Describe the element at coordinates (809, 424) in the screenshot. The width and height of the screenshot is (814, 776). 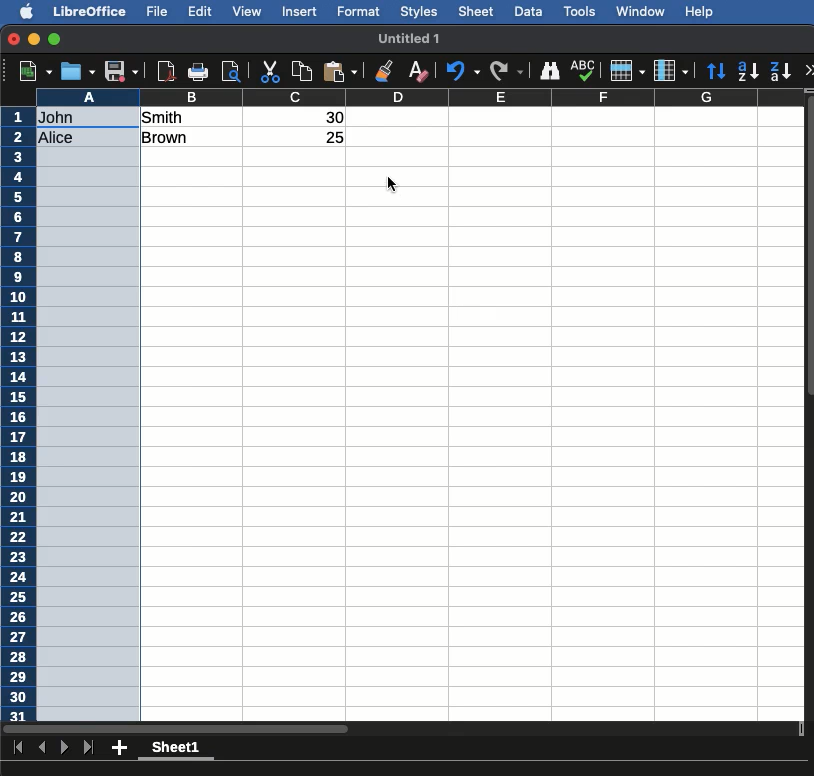
I see `Scroll` at that location.